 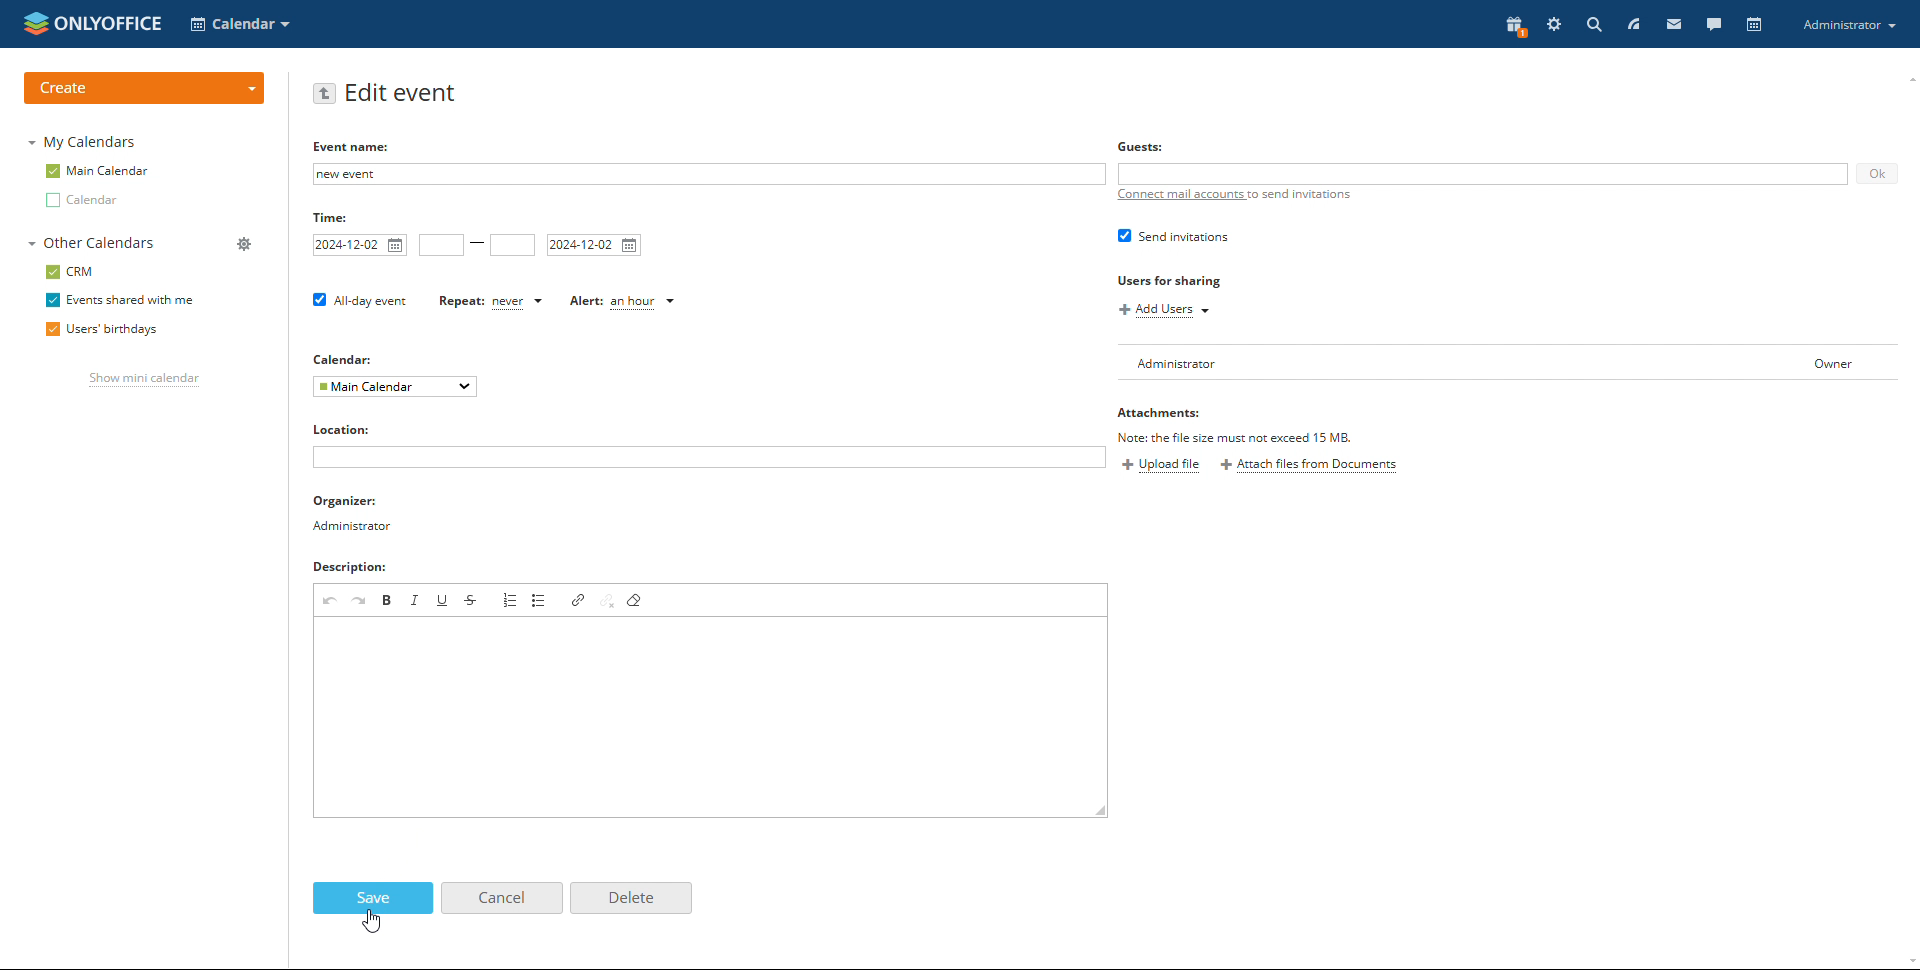 What do you see at coordinates (1554, 25) in the screenshot?
I see `setting` at bounding box center [1554, 25].